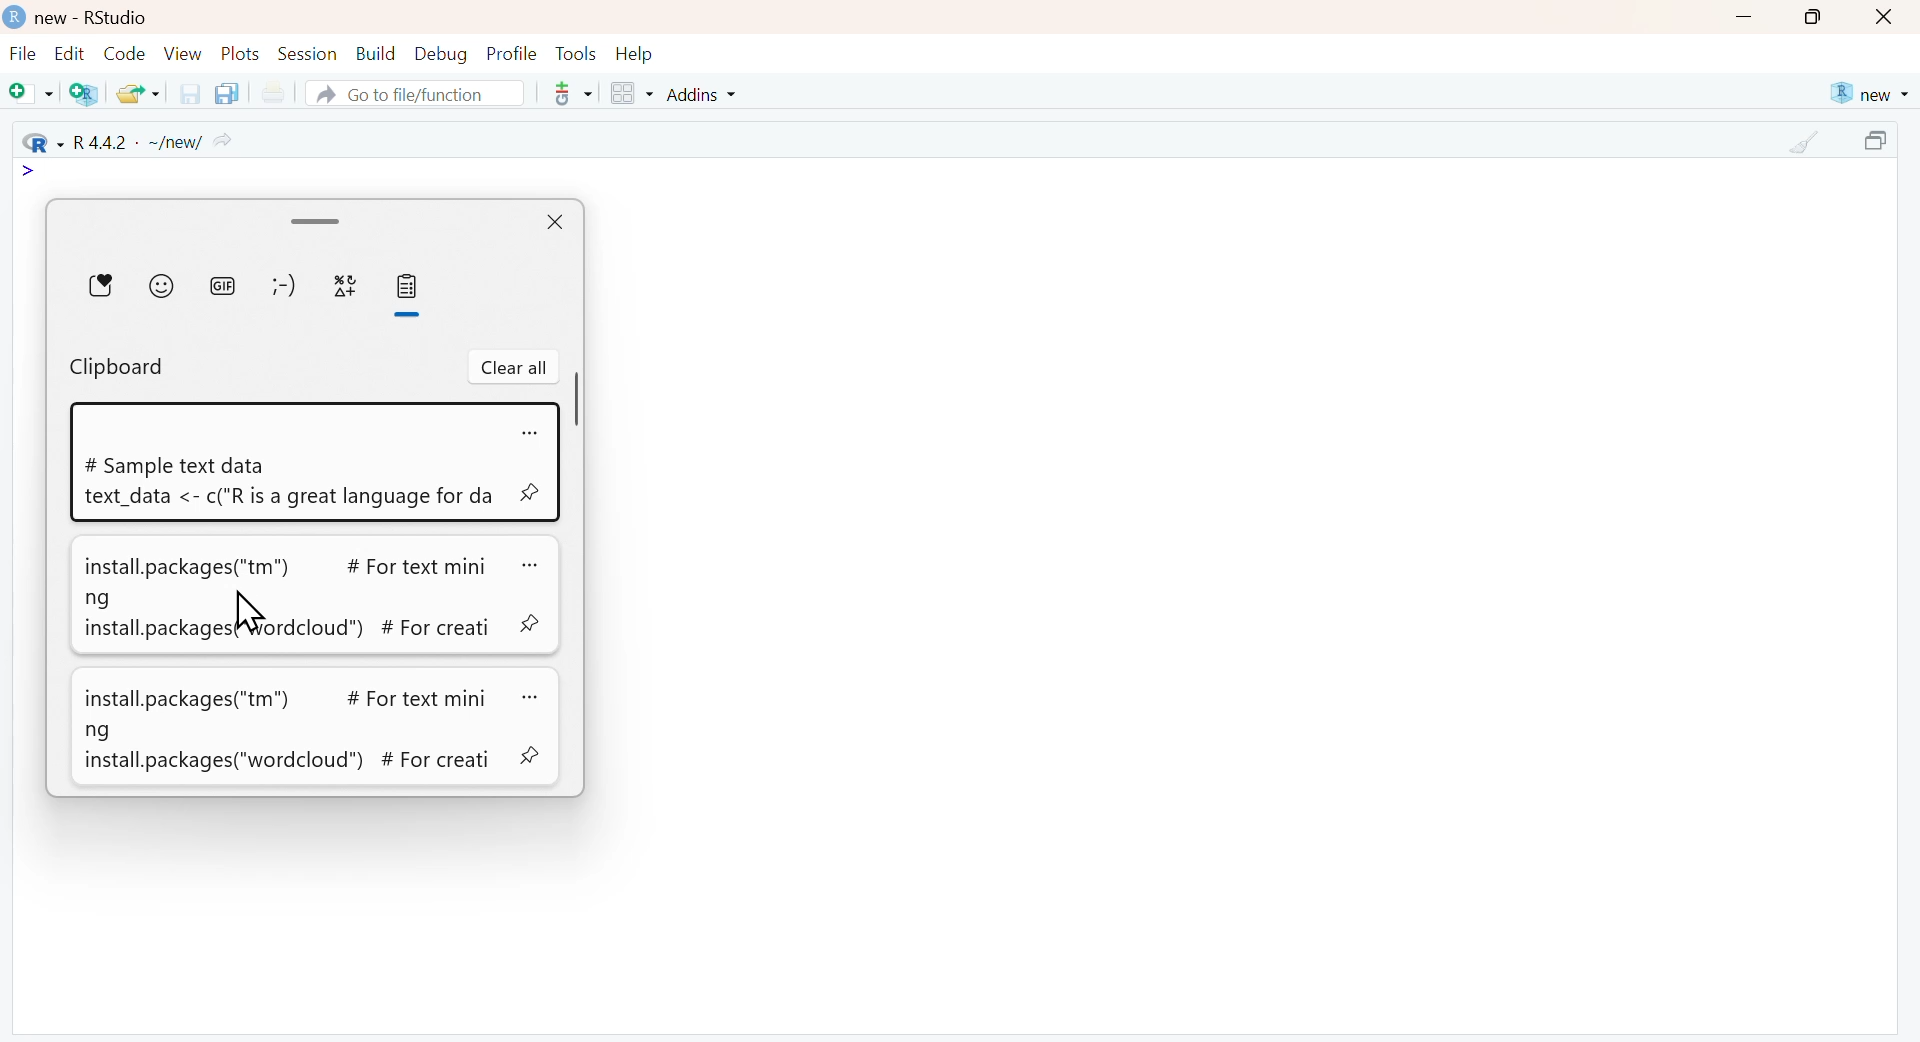 The height and width of the screenshot is (1042, 1920). What do you see at coordinates (1867, 93) in the screenshot?
I see `new` at bounding box center [1867, 93].